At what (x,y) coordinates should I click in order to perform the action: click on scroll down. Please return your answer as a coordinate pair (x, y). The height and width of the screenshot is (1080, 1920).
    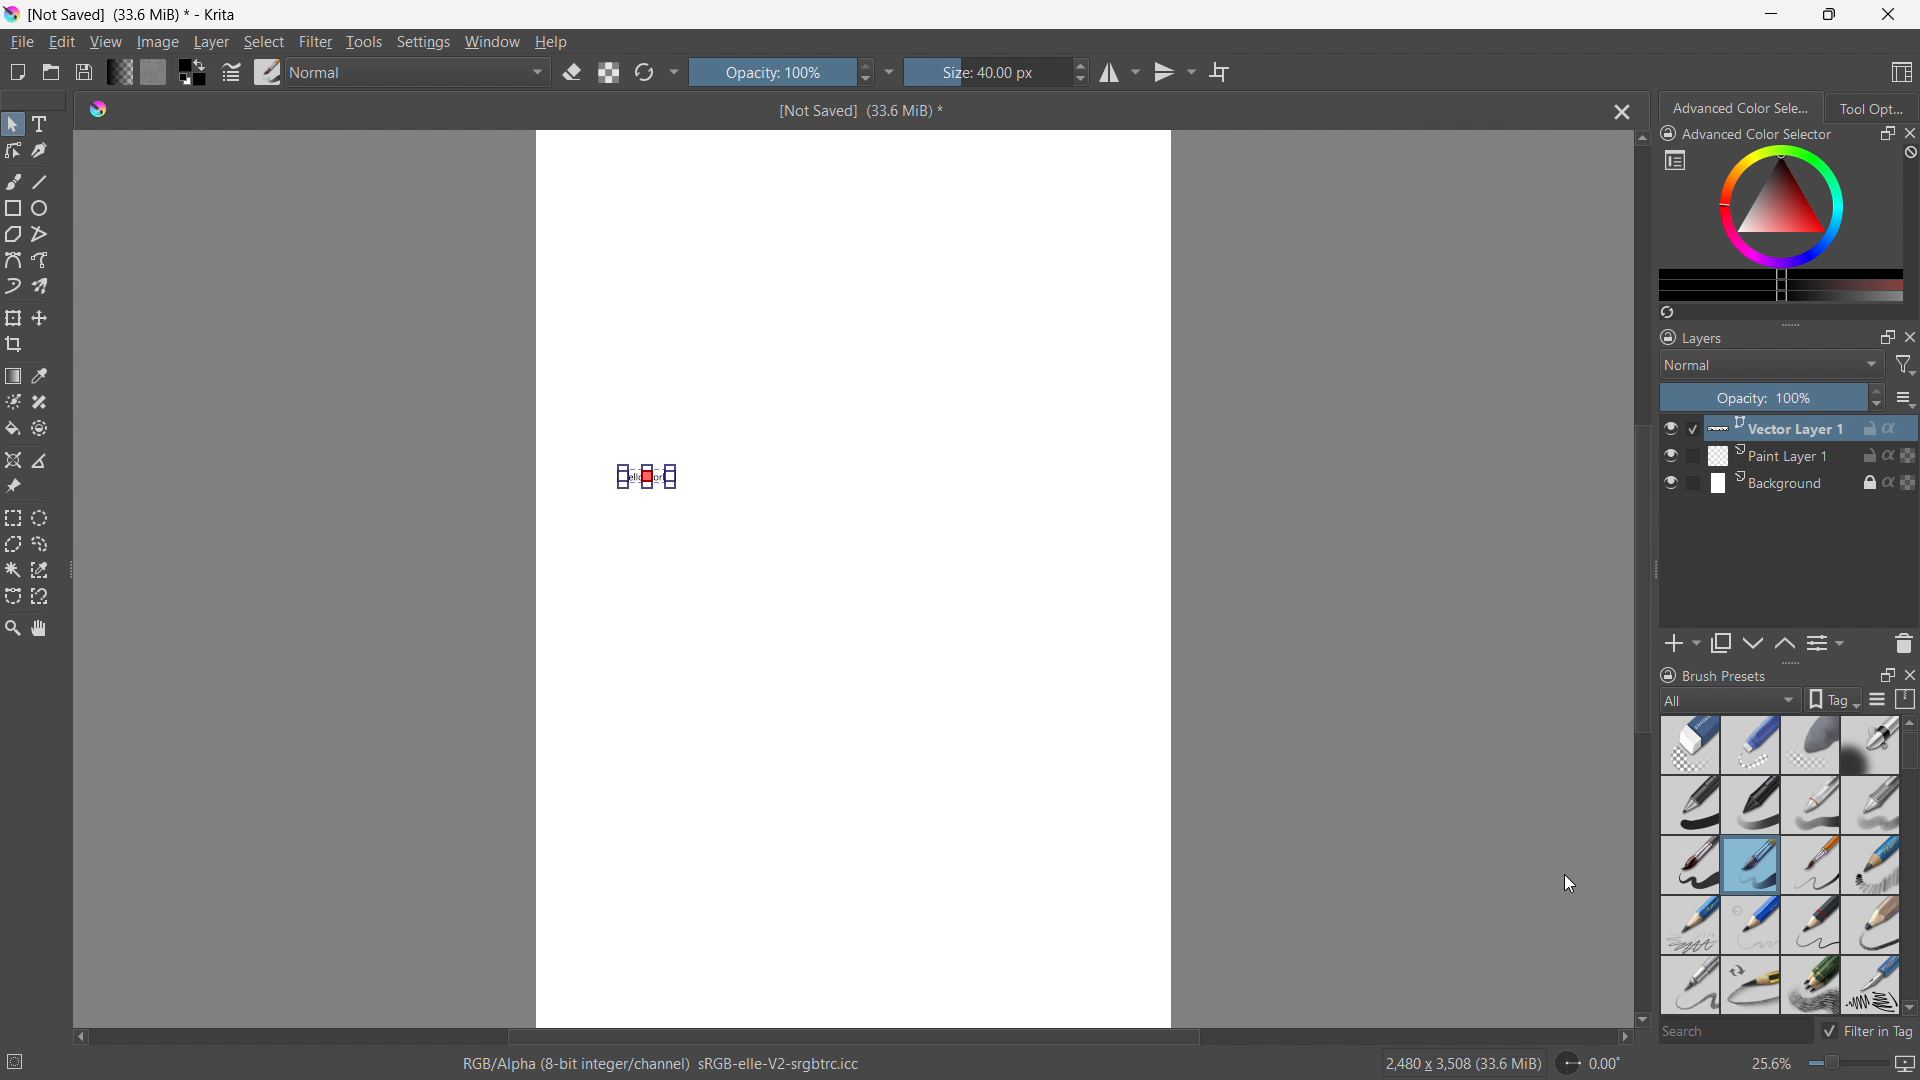
    Looking at the image, I should click on (1908, 1007).